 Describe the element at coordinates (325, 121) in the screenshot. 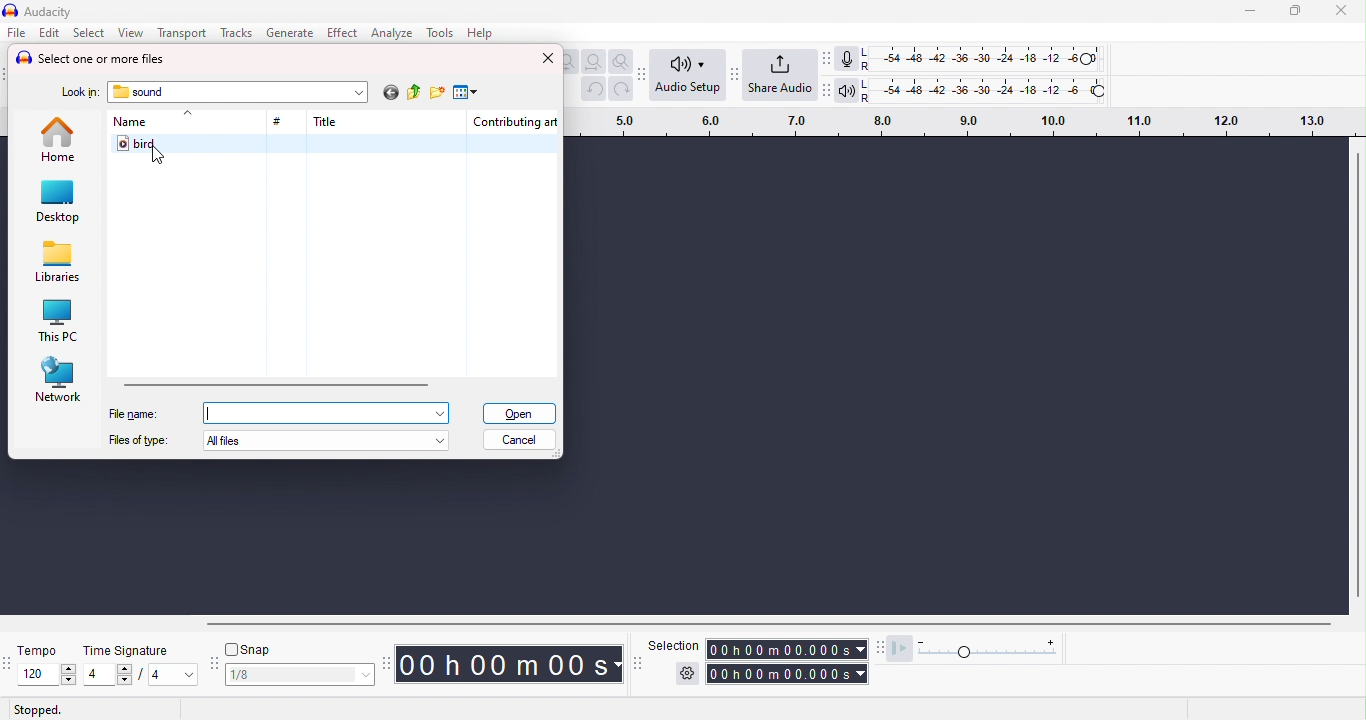

I see `title` at that location.